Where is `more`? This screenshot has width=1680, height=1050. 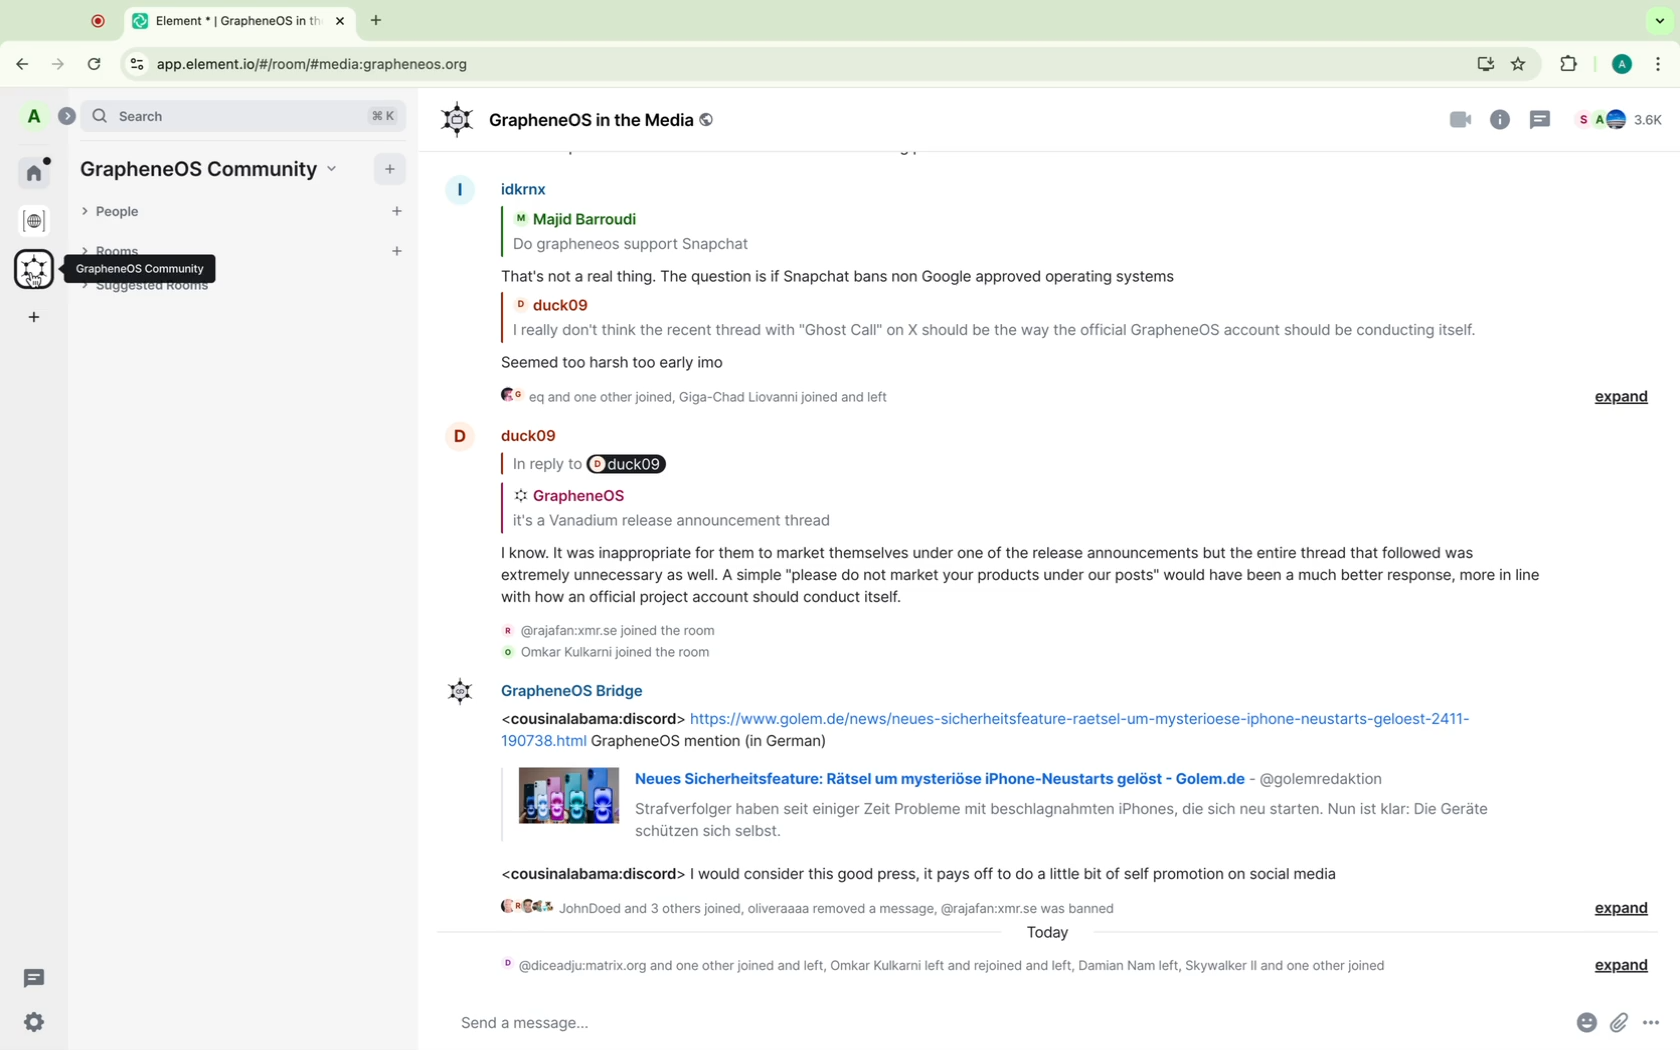
more is located at coordinates (35, 318).